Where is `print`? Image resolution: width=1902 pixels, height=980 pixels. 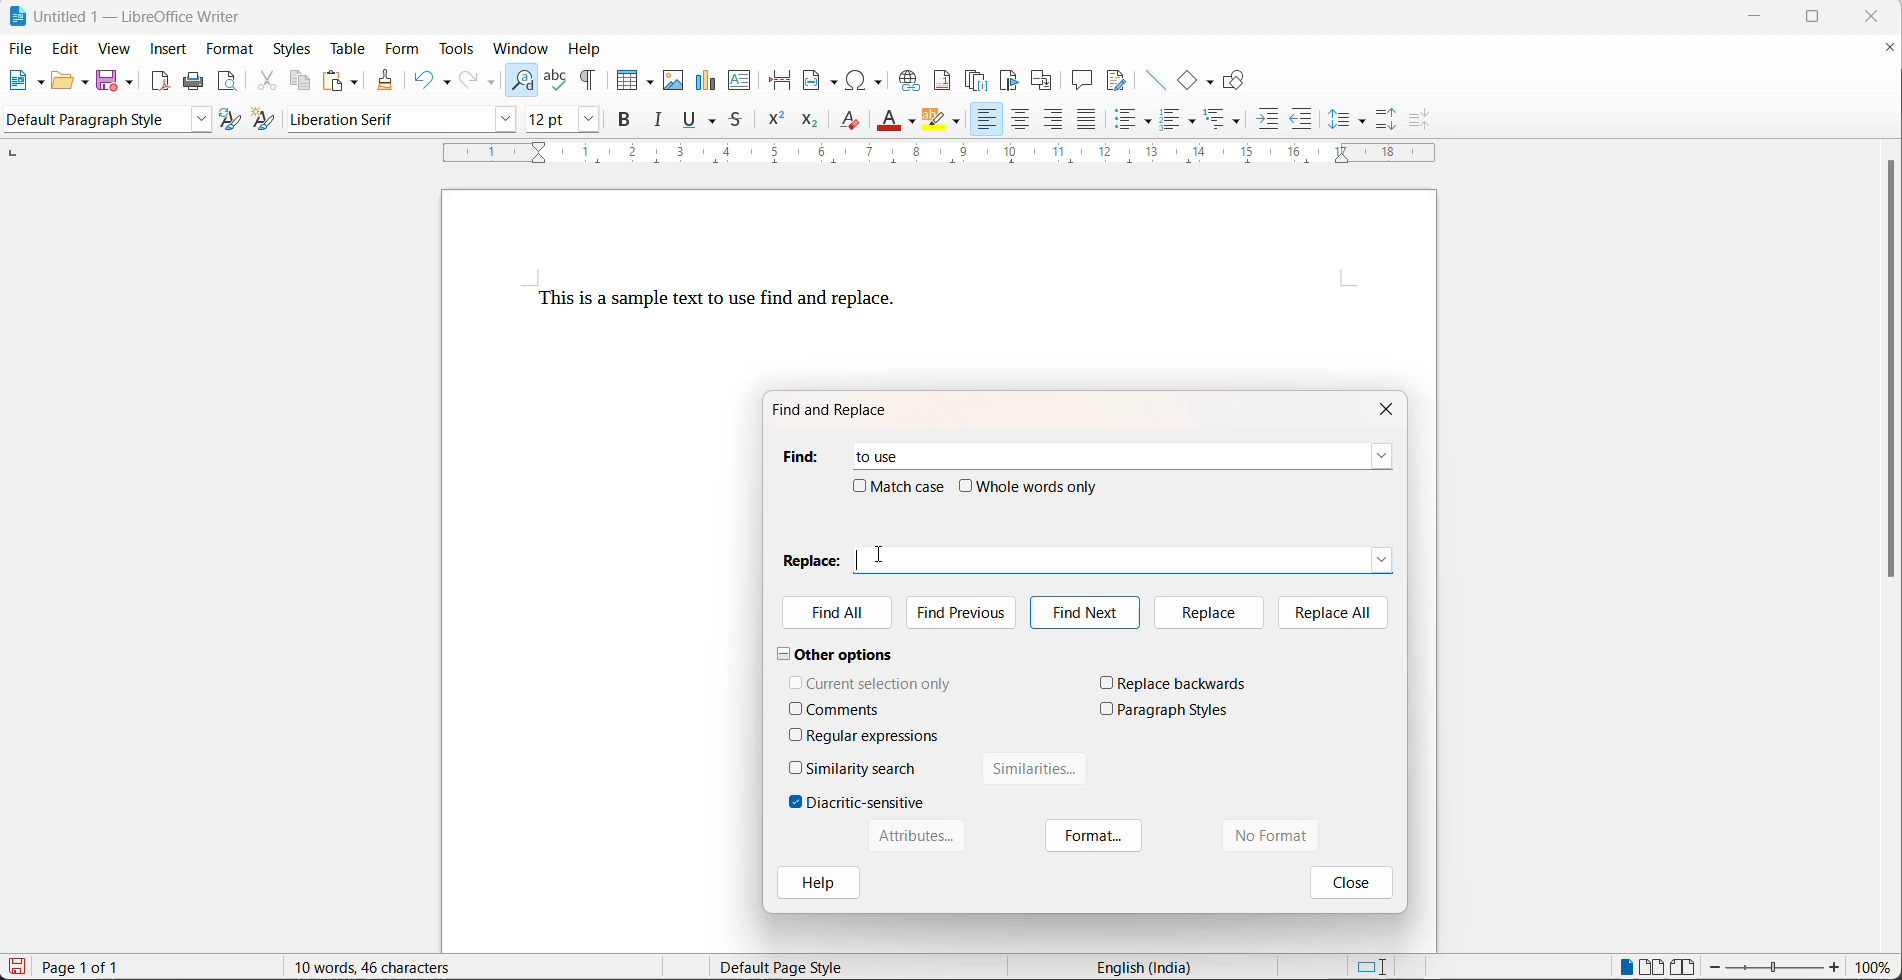 print is located at coordinates (198, 82).